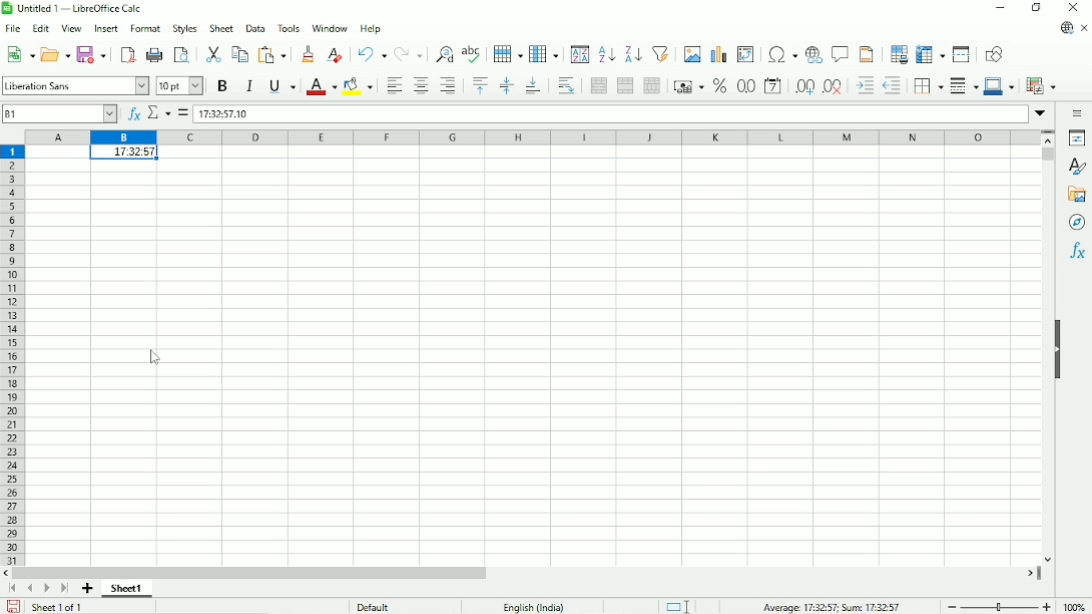 The width and height of the screenshot is (1092, 614). I want to click on Gallery, so click(1077, 195).